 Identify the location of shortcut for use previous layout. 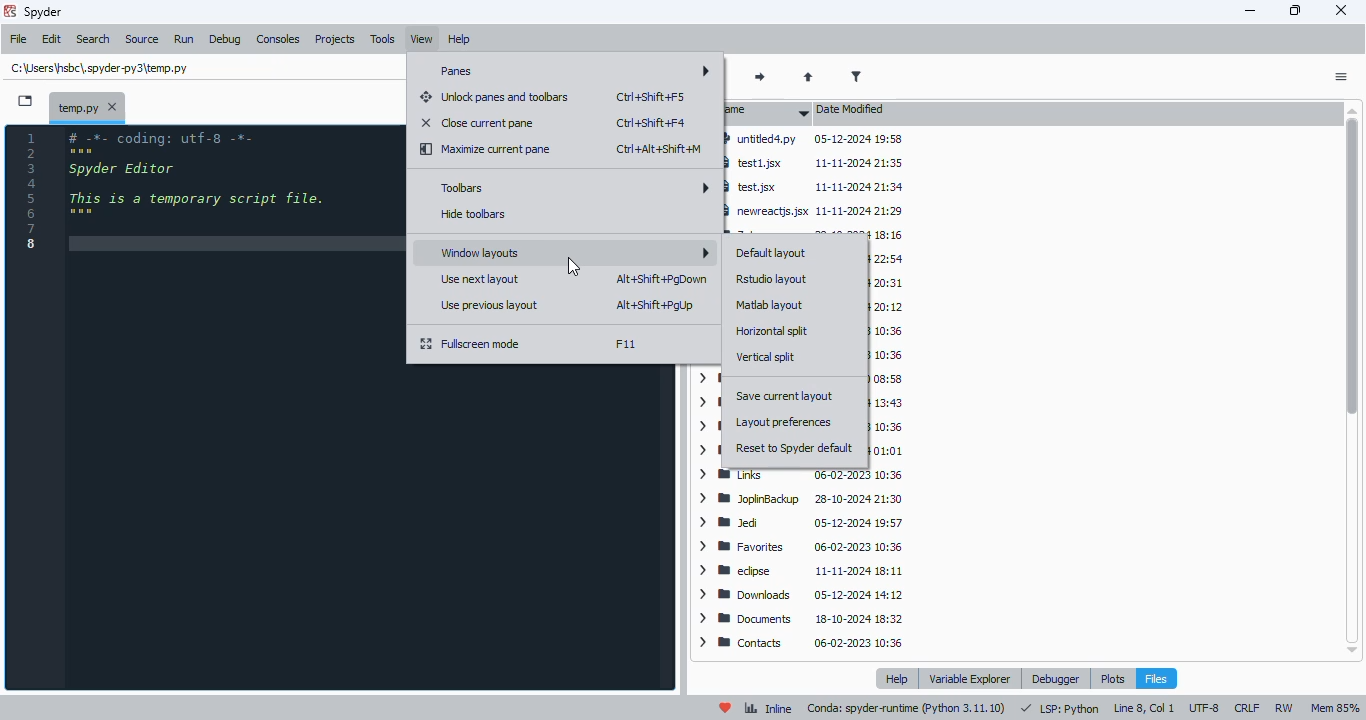
(655, 306).